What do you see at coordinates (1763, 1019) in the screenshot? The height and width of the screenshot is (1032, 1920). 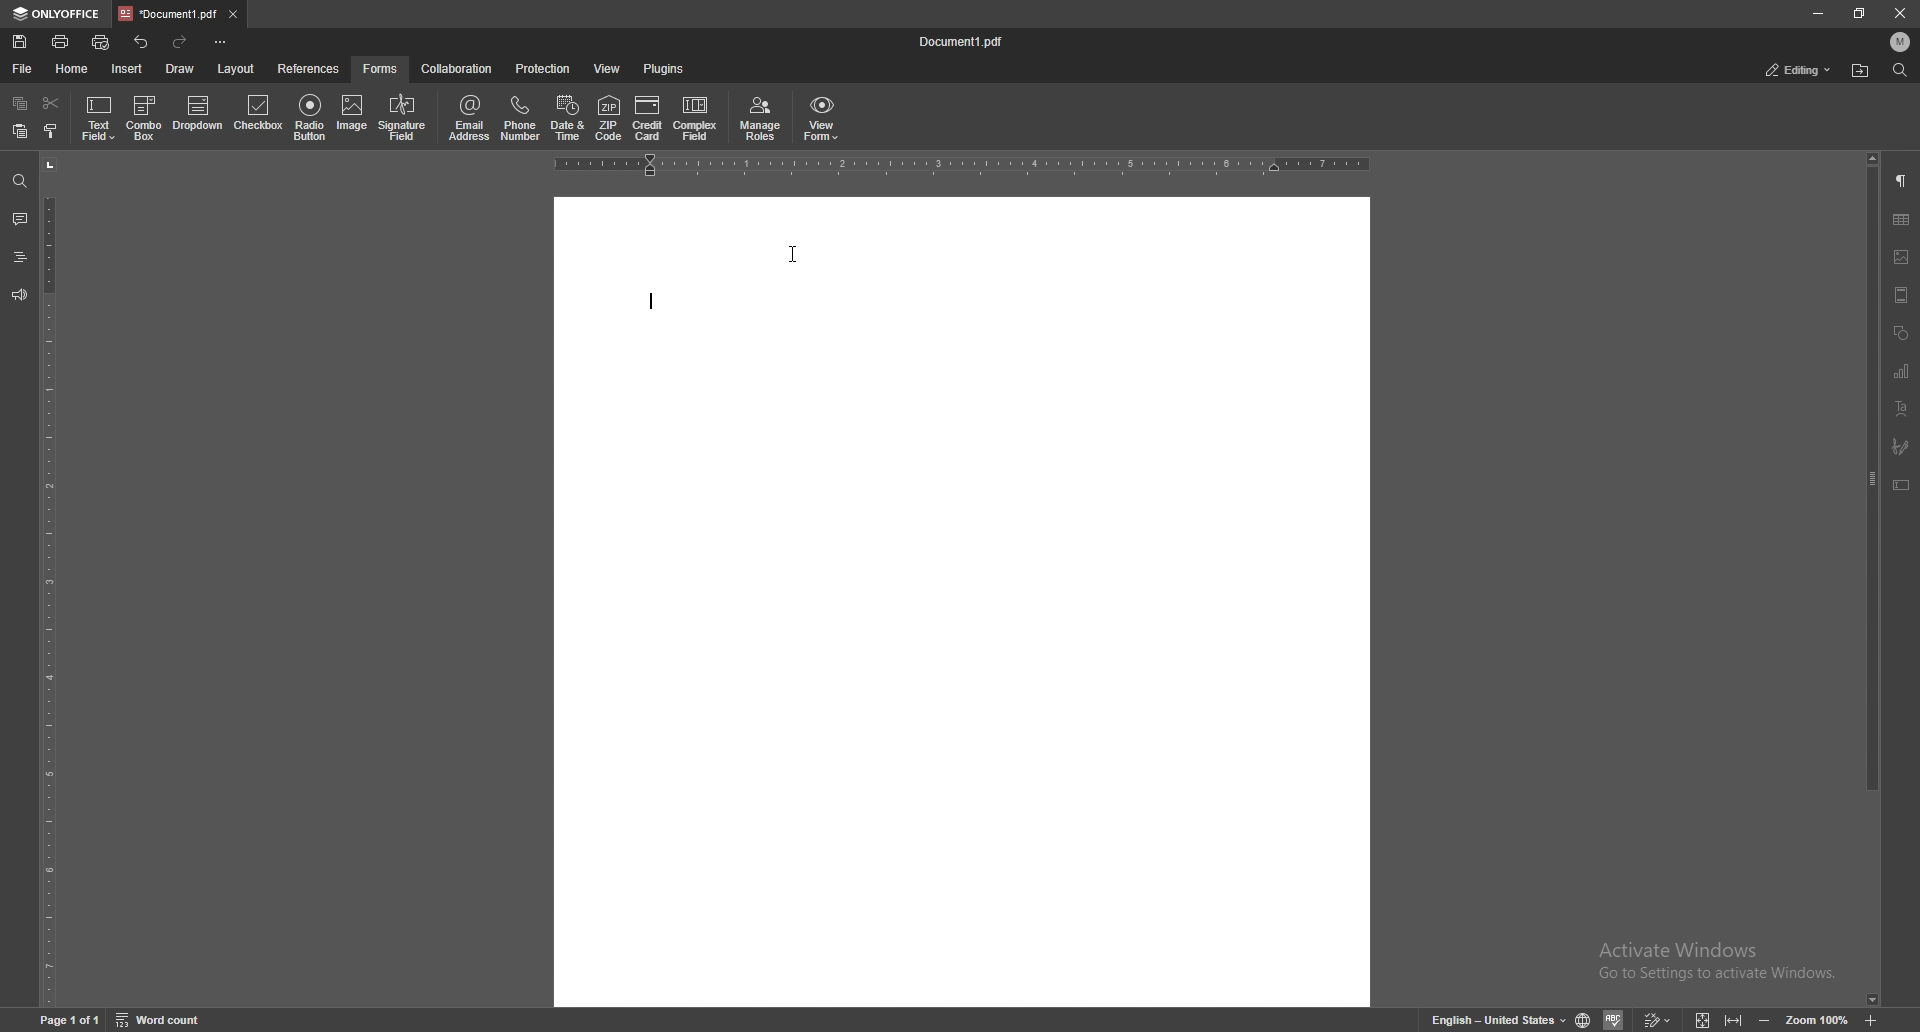 I see `zoom out` at bounding box center [1763, 1019].